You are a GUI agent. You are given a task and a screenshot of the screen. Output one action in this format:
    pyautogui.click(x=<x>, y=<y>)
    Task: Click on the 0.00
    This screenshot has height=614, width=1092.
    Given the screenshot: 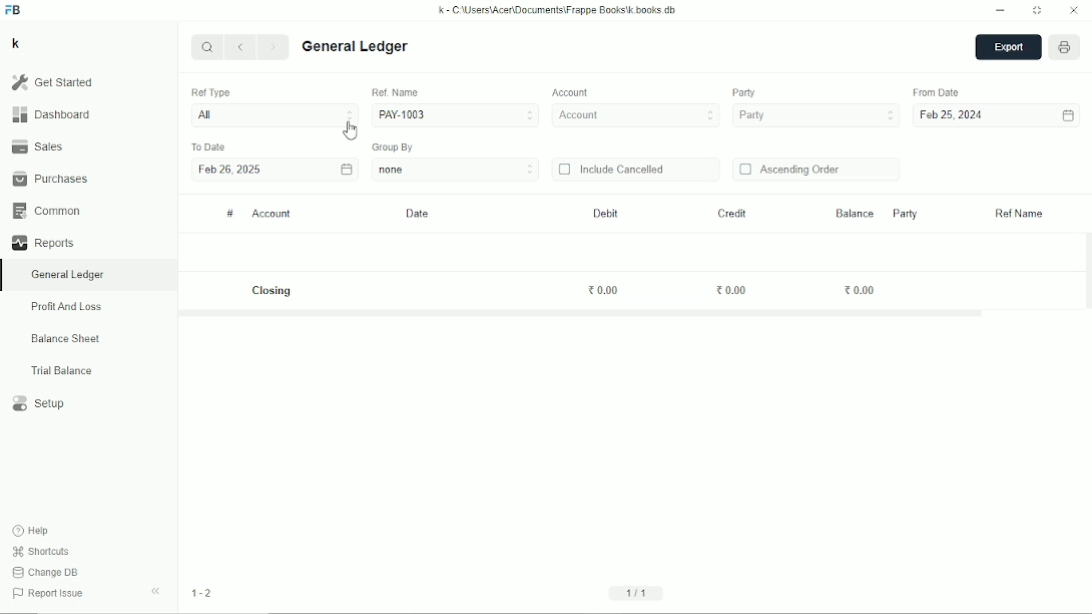 What is the action you would take?
    pyautogui.click(x=860, y=289)
    